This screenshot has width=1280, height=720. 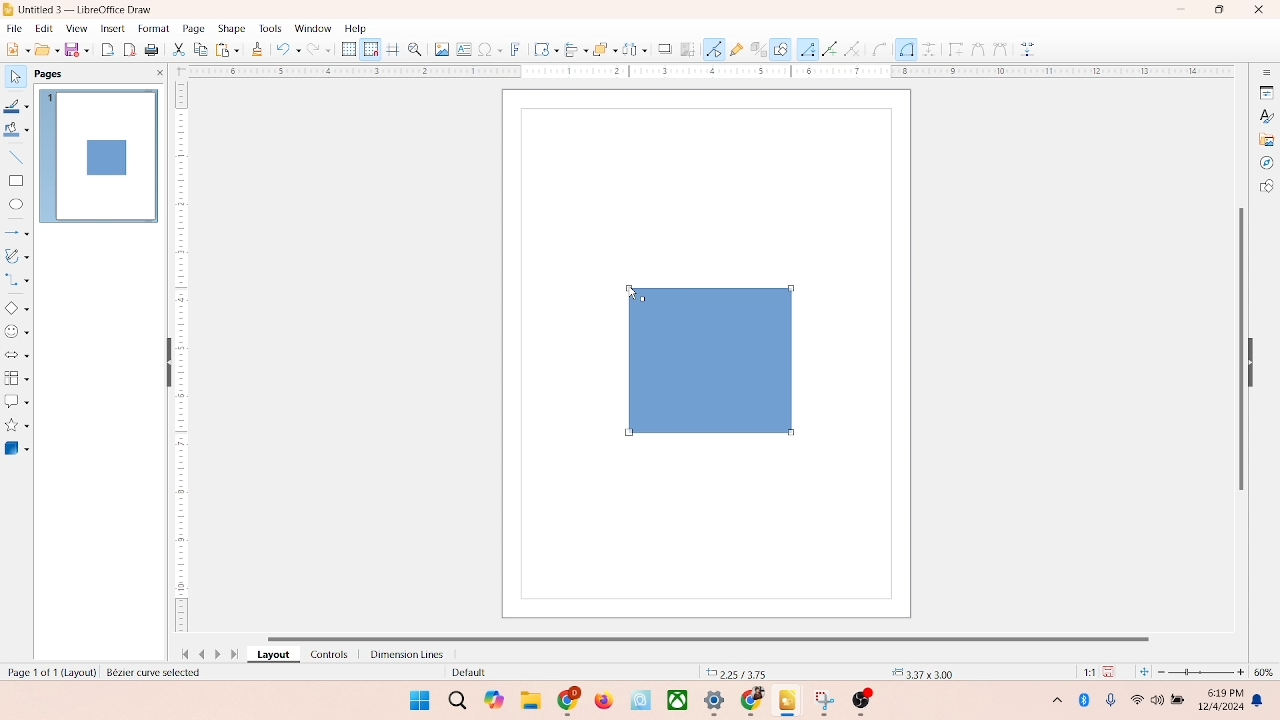 What do you see at coordinates (856, 49) in the screenshot?
I see `Arc tool` at bounding box center [856, 49].